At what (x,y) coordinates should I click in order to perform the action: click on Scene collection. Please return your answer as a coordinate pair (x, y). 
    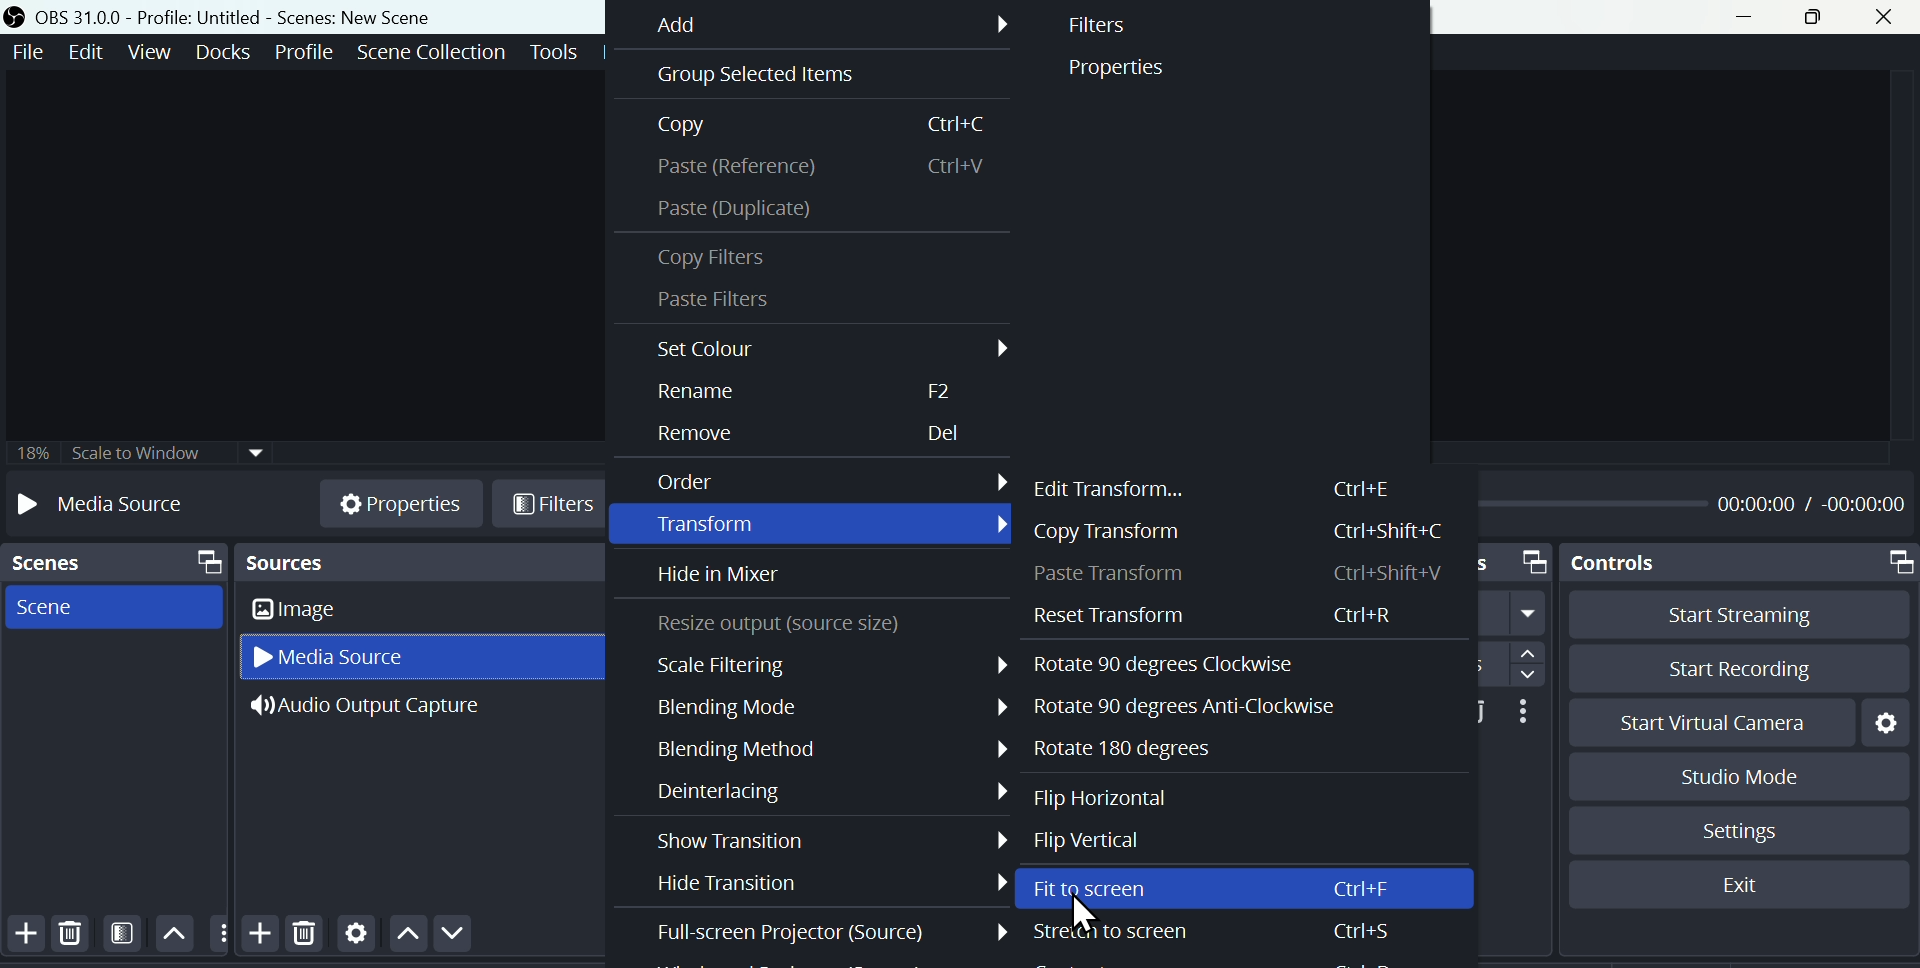
    Looking at the image, I should click on (429, 50).